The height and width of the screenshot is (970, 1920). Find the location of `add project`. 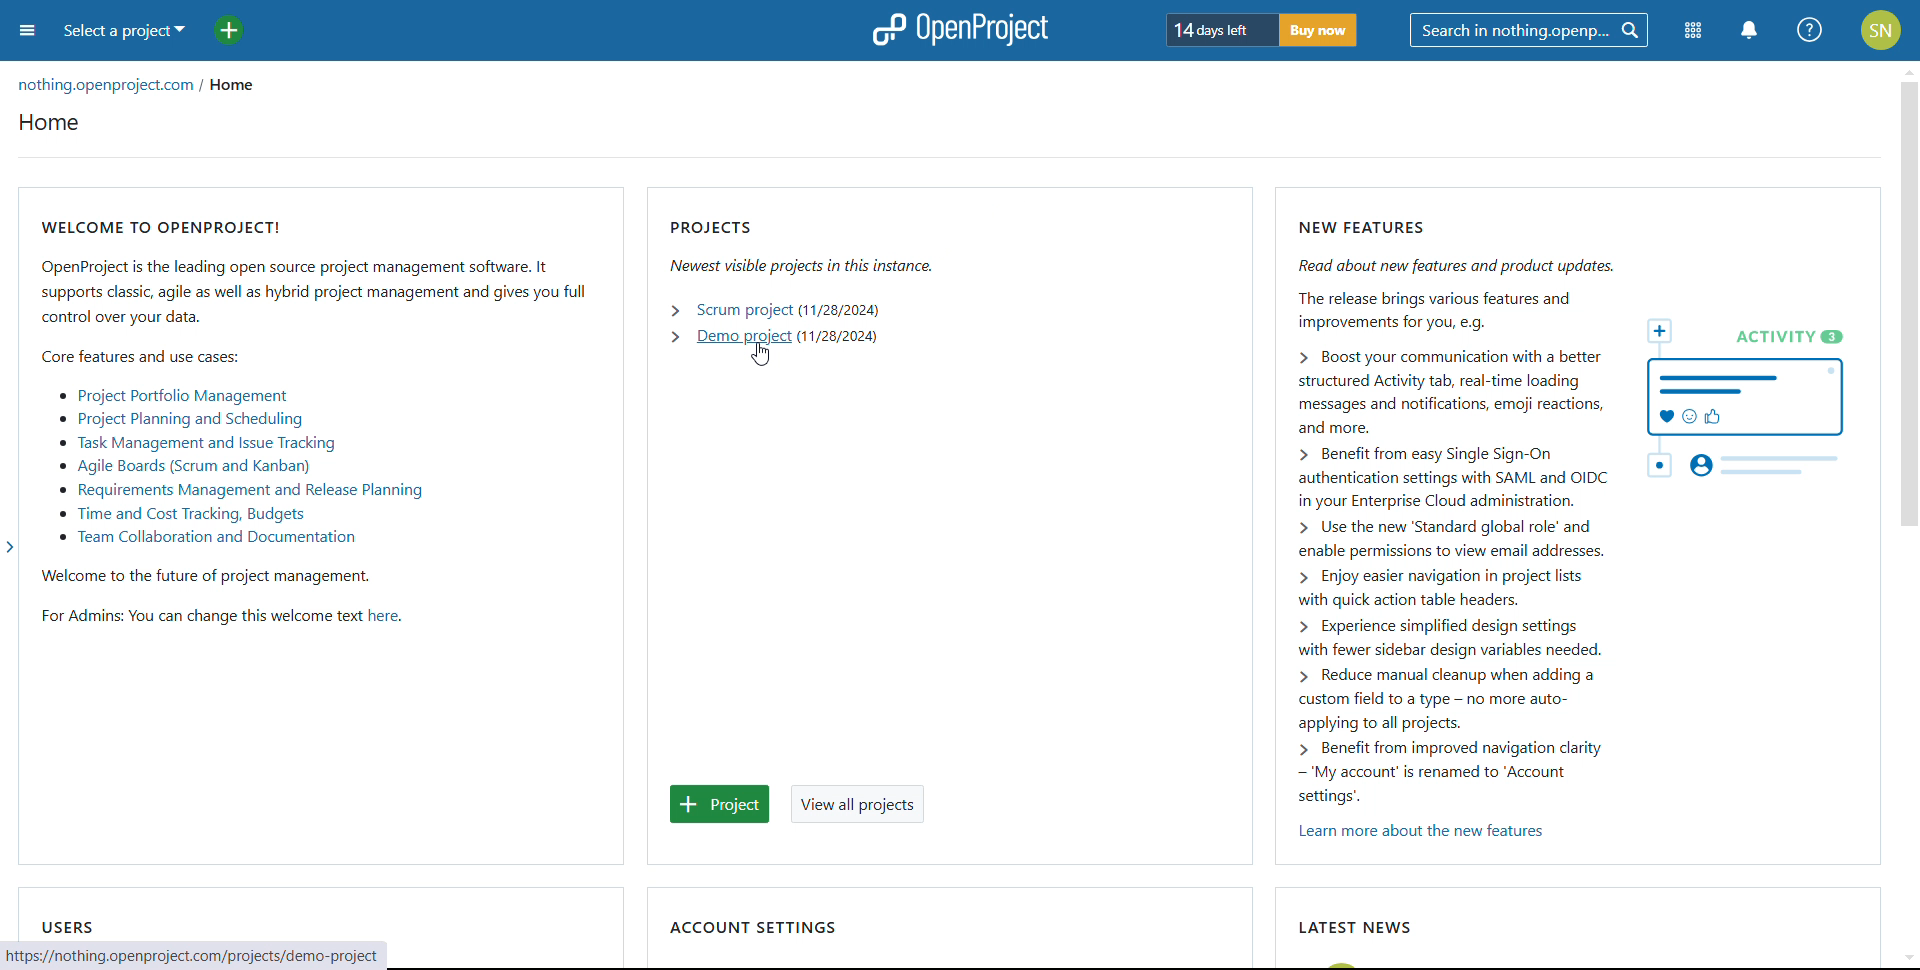

add project is located at coordinates (229, 30).